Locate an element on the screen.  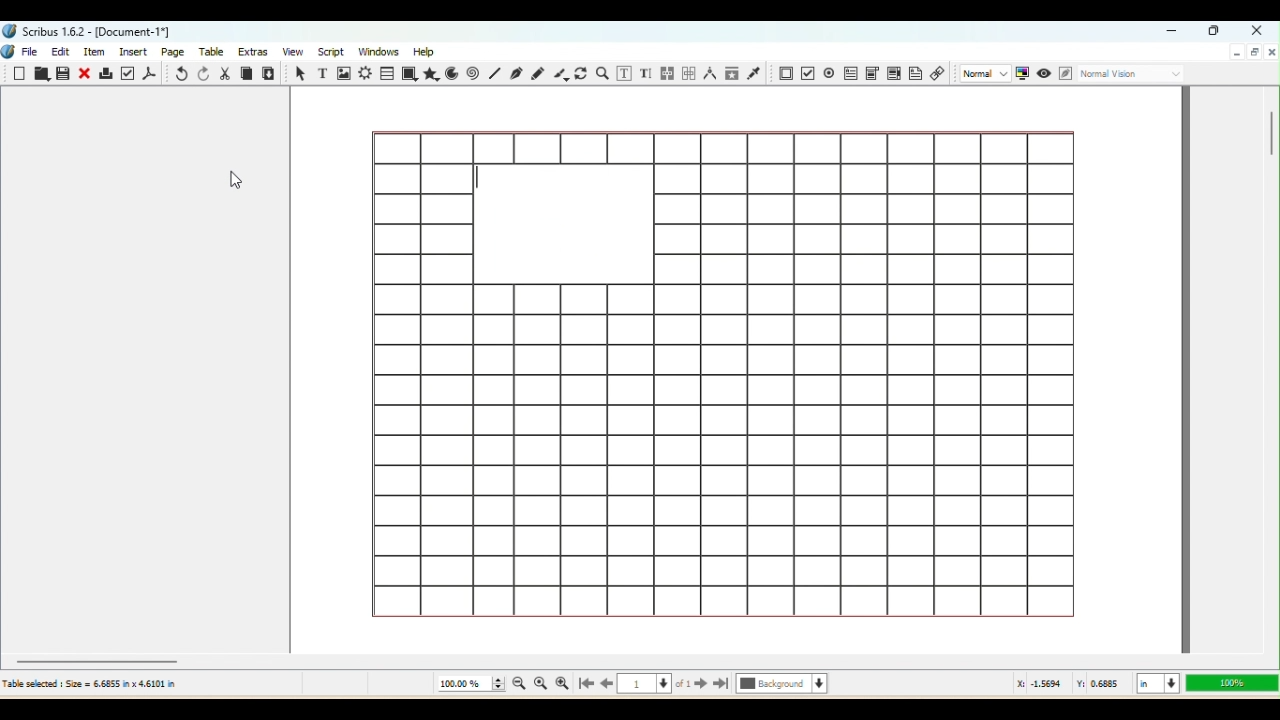
Bezier curve is located at coordinates (517, 75).